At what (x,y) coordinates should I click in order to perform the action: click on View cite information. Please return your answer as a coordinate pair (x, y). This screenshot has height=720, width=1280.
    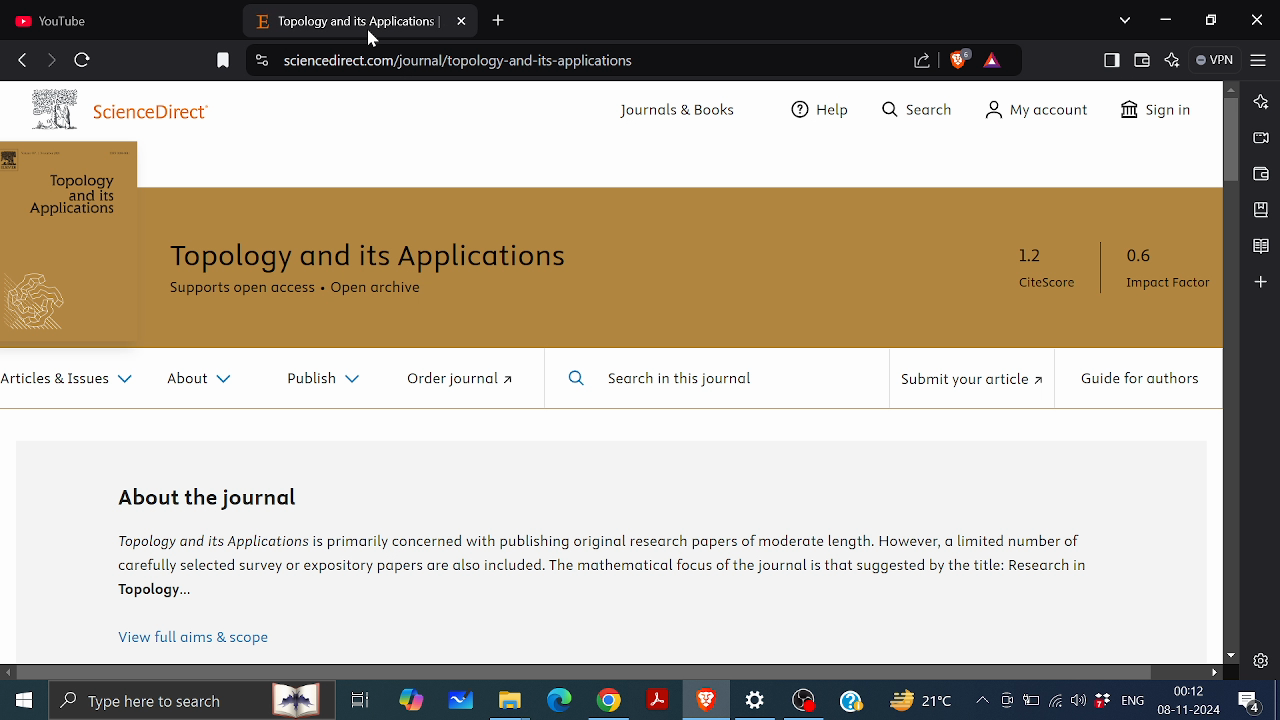
    Looking at the image, I should click on (263, 62).